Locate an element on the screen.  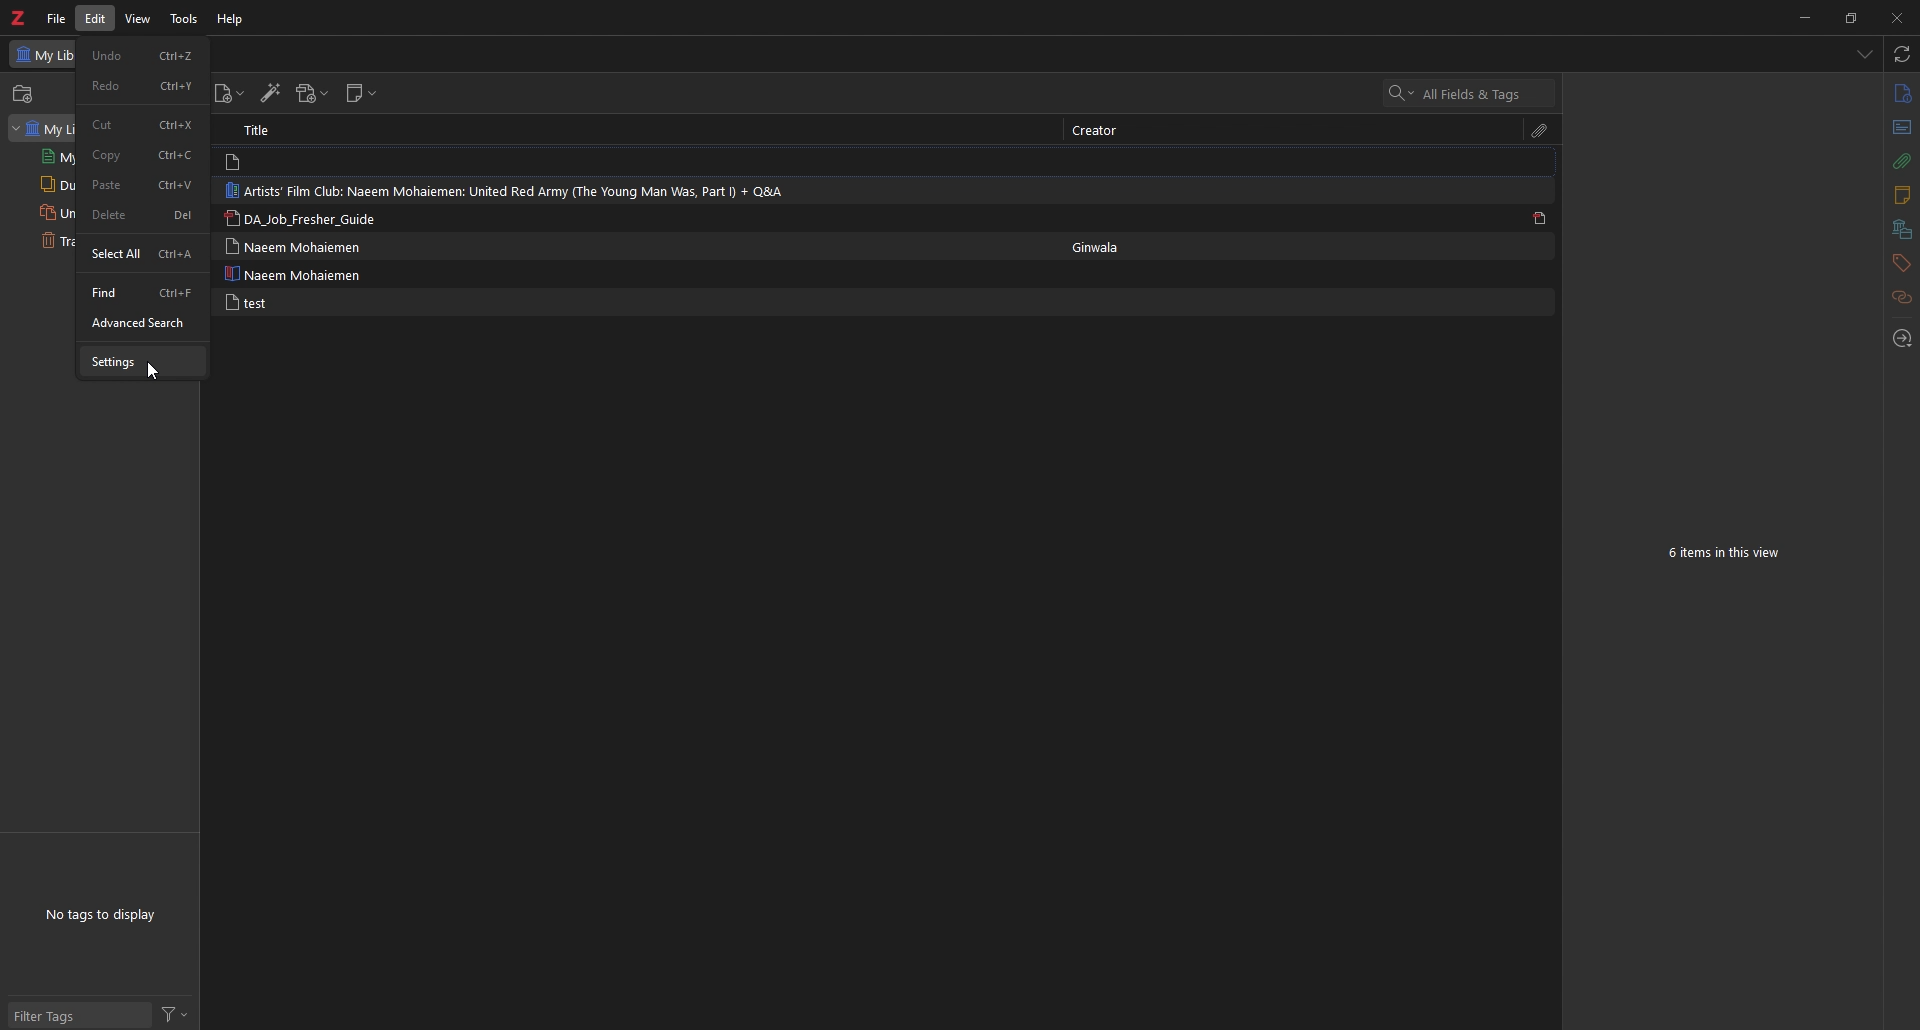
all fields and tags is located at coordinates (1471, 94).